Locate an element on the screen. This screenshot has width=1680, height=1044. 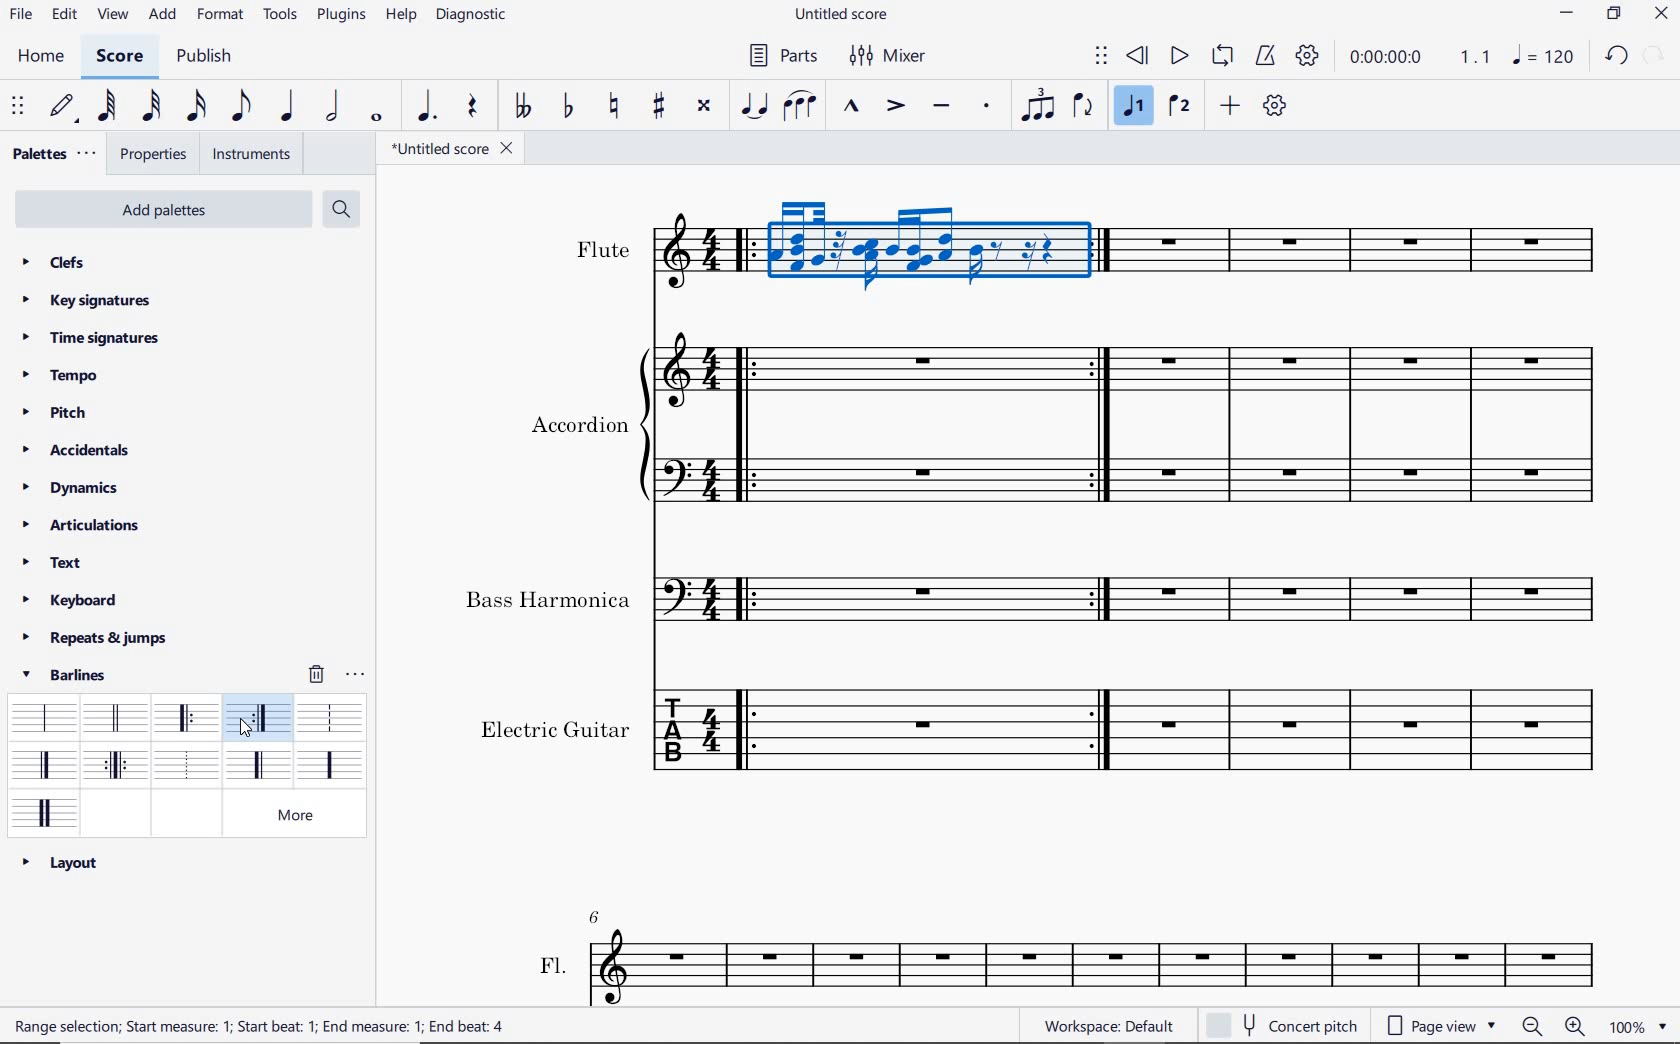
32nd note is located at coordinates (152, 107).